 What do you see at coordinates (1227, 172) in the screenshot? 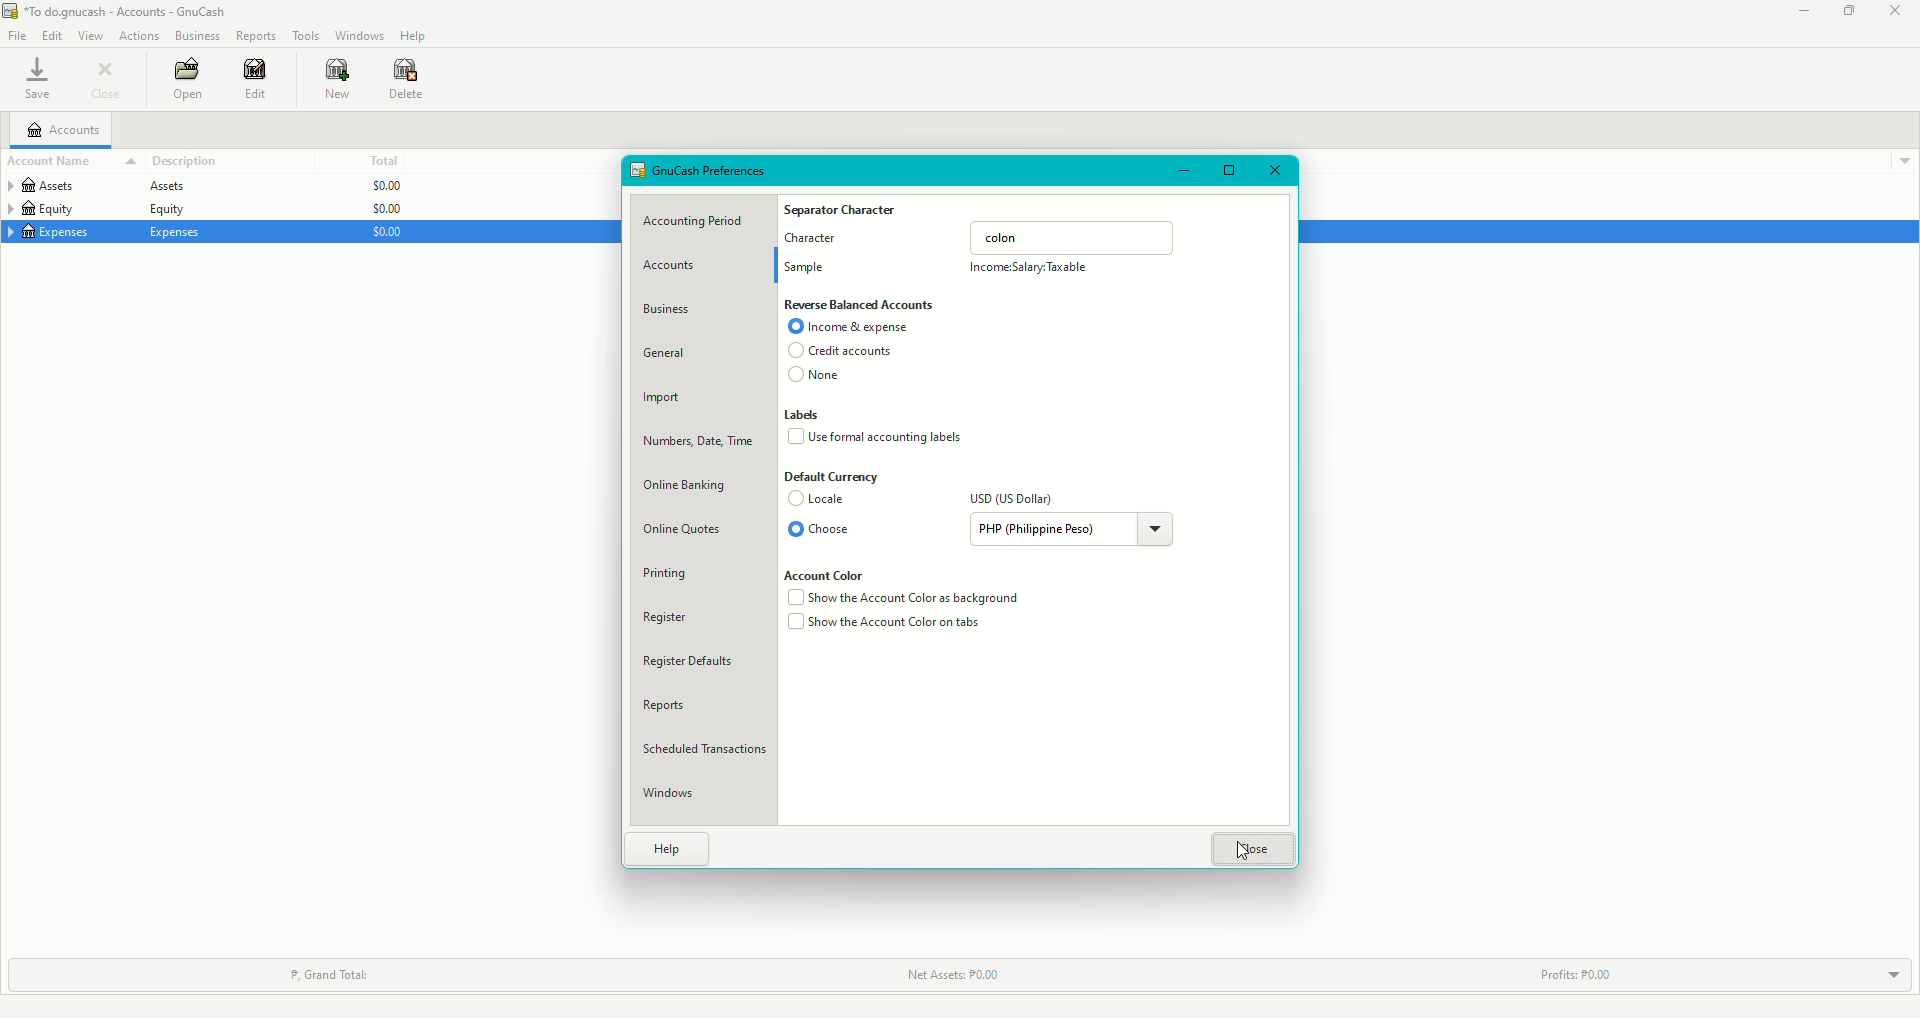
I see `Restore` at bounding box center [1227, 172].